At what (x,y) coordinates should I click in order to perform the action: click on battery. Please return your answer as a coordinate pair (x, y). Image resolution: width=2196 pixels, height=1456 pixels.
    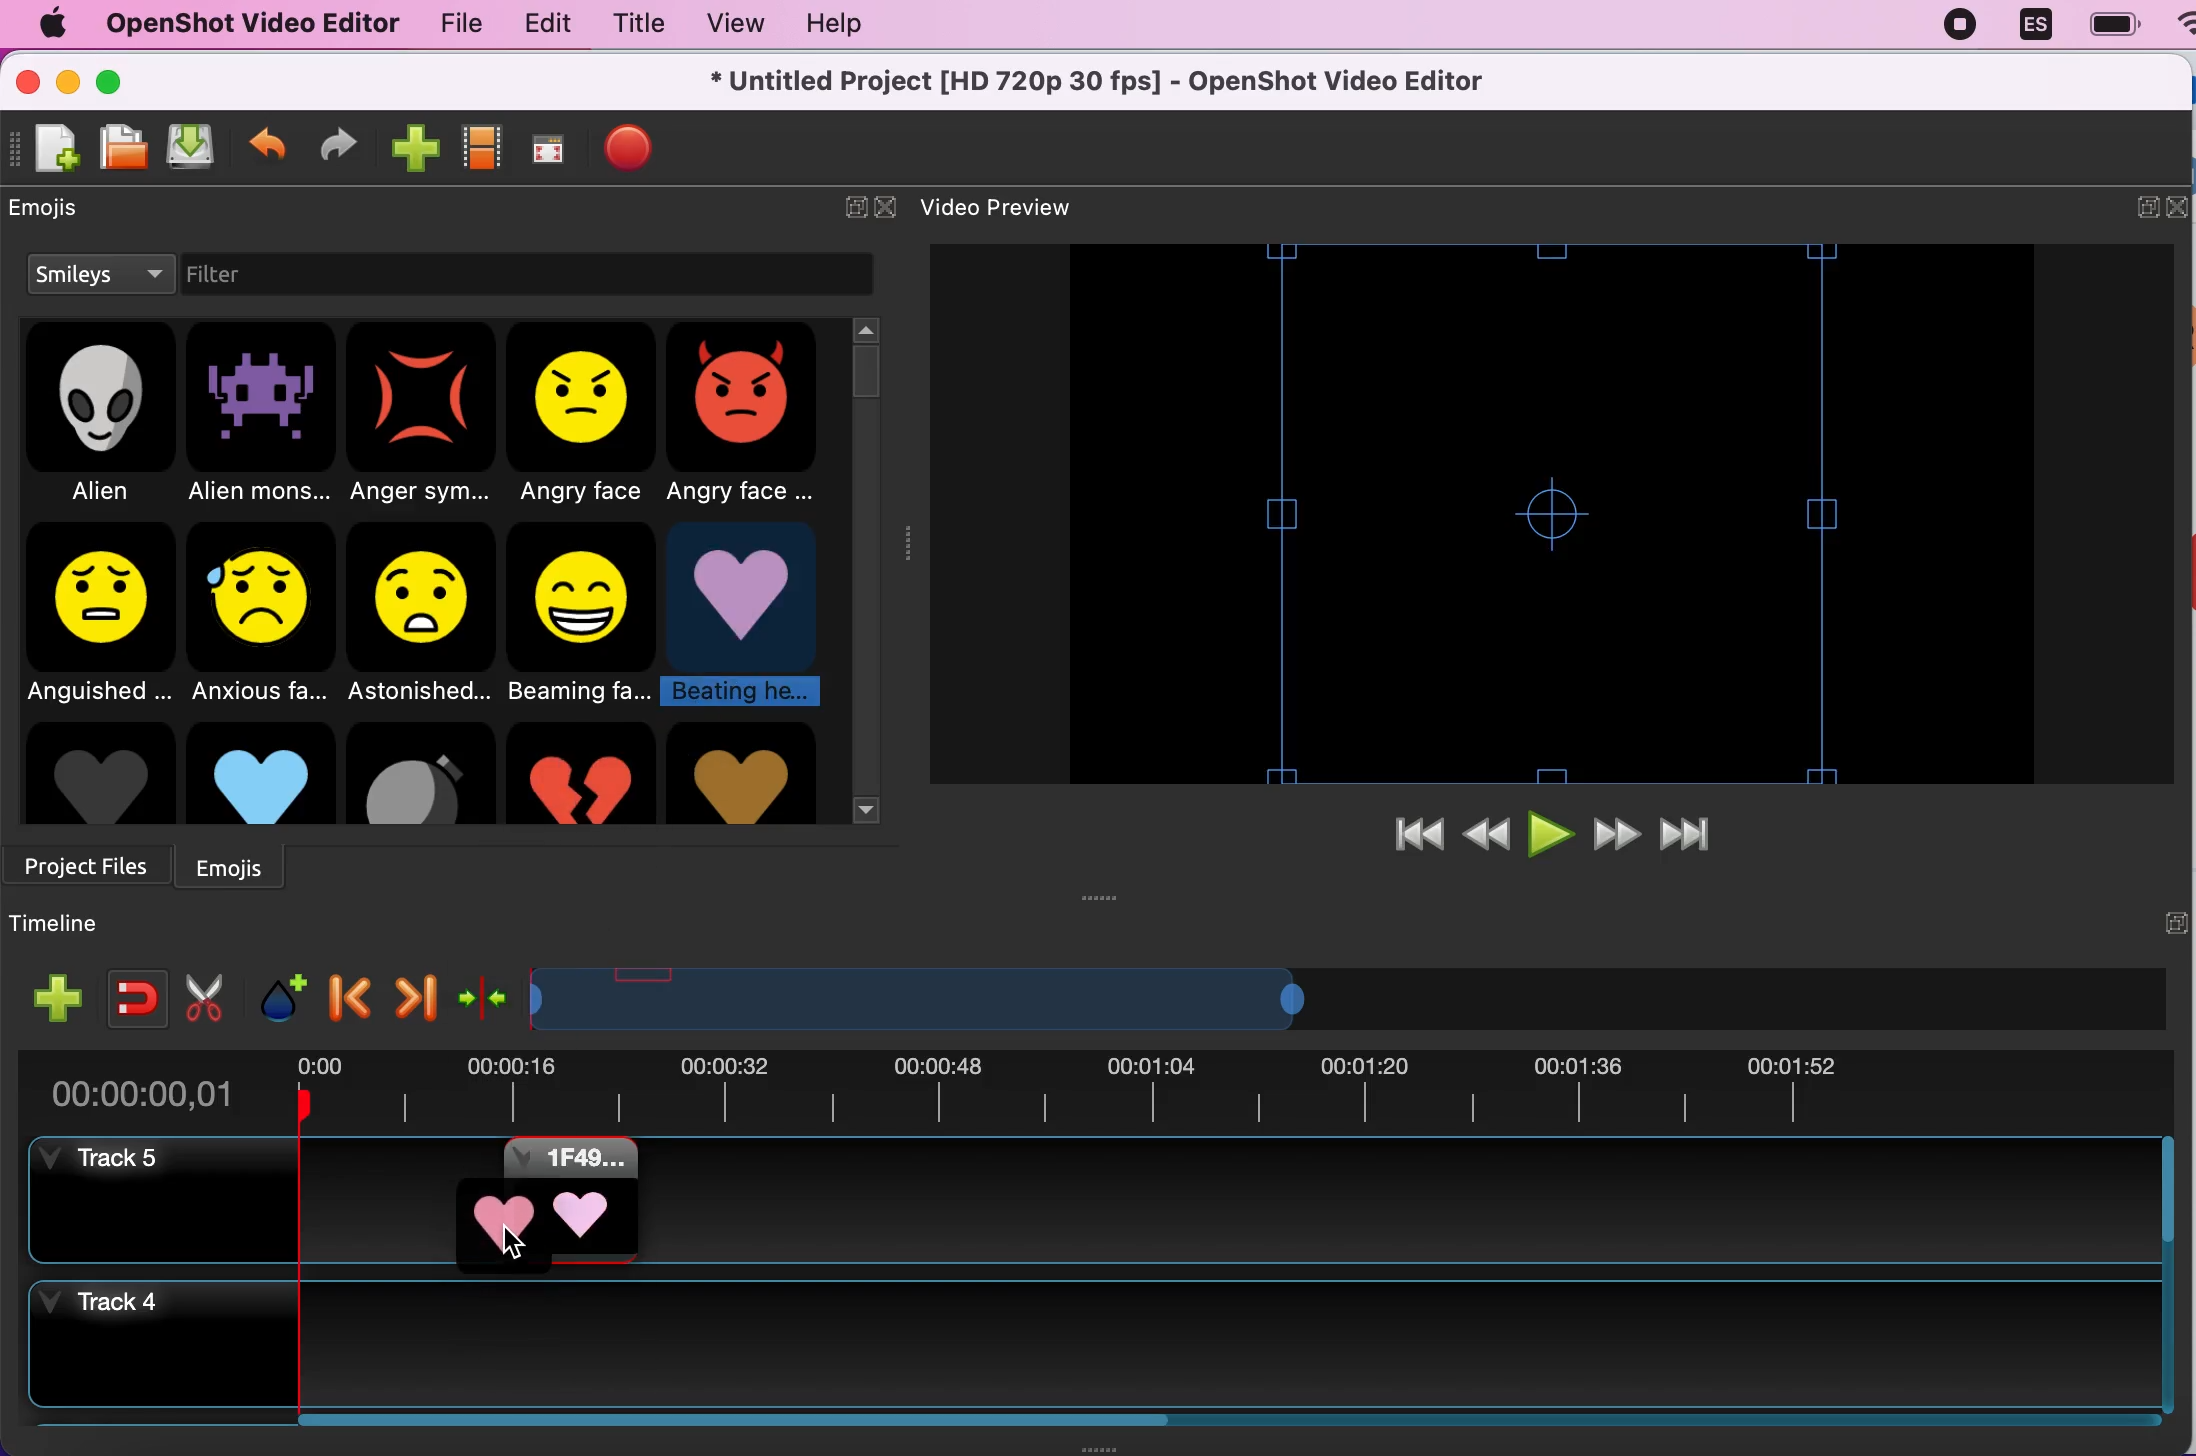
    Looking at the image, I should click on (2107, 24).